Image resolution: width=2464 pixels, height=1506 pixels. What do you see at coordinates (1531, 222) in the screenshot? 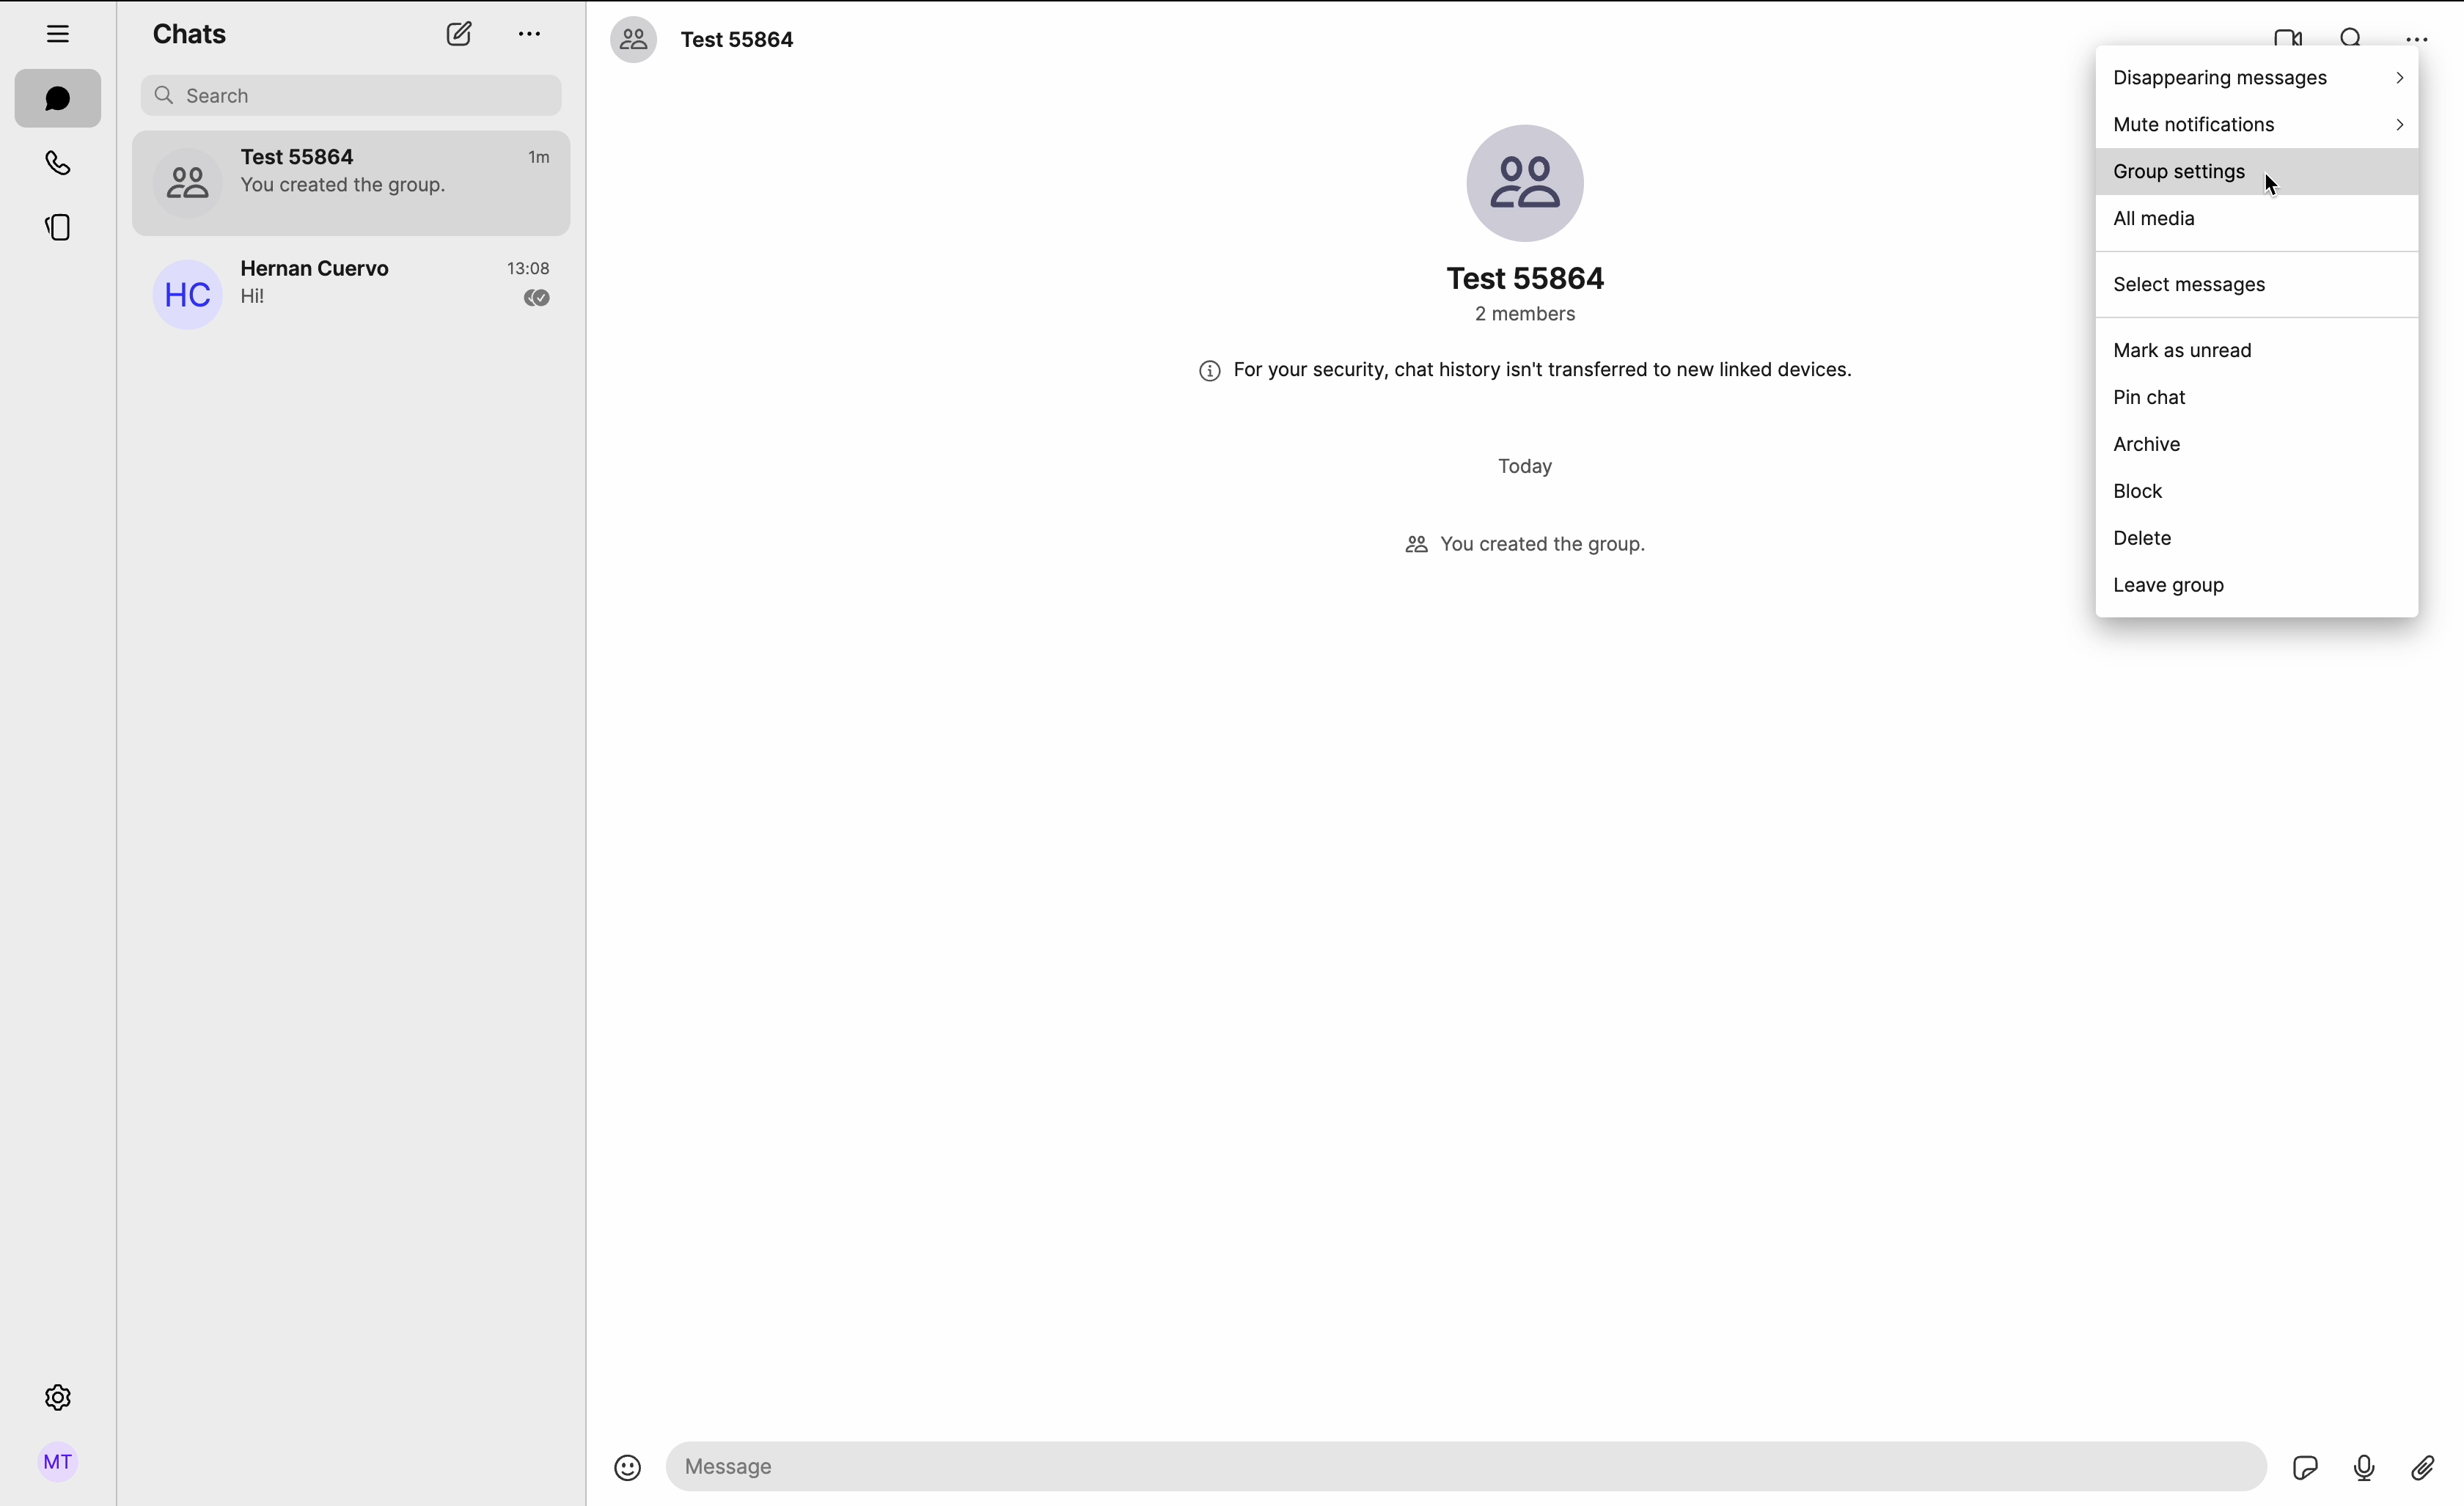
I see `profile group` at bounding box center [1531, 222].